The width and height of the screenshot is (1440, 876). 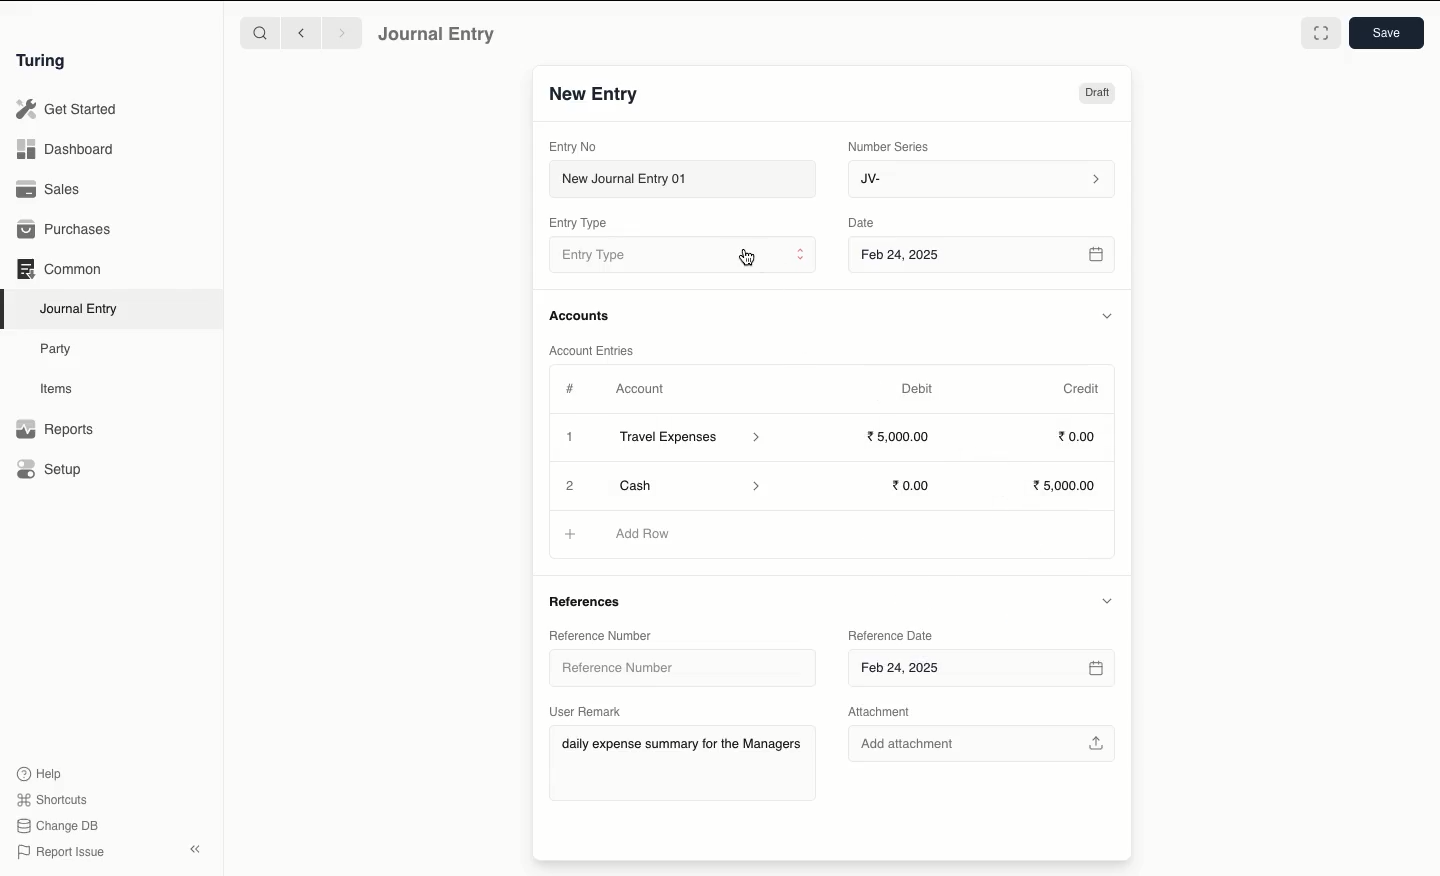 I want to click on Save, so click(x=1387, y=33).